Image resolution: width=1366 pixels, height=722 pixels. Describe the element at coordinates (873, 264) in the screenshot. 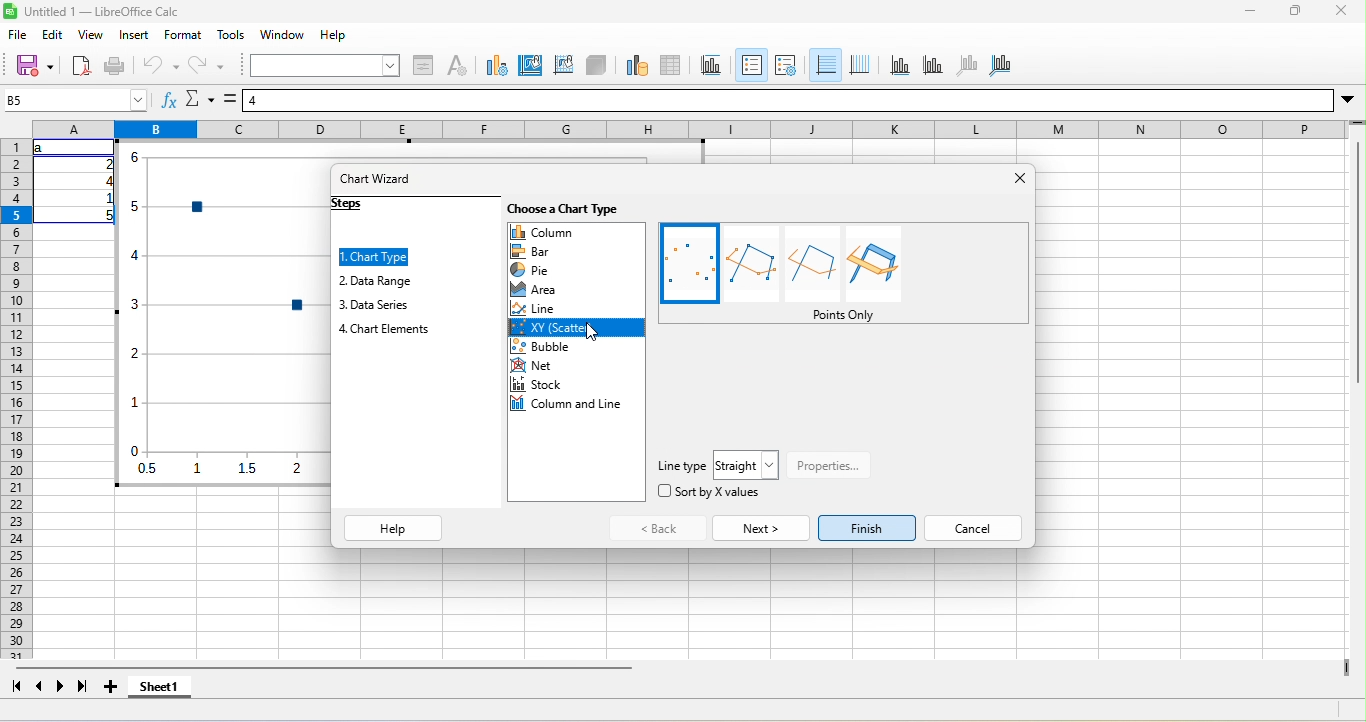

I see `3d lines` at that location.